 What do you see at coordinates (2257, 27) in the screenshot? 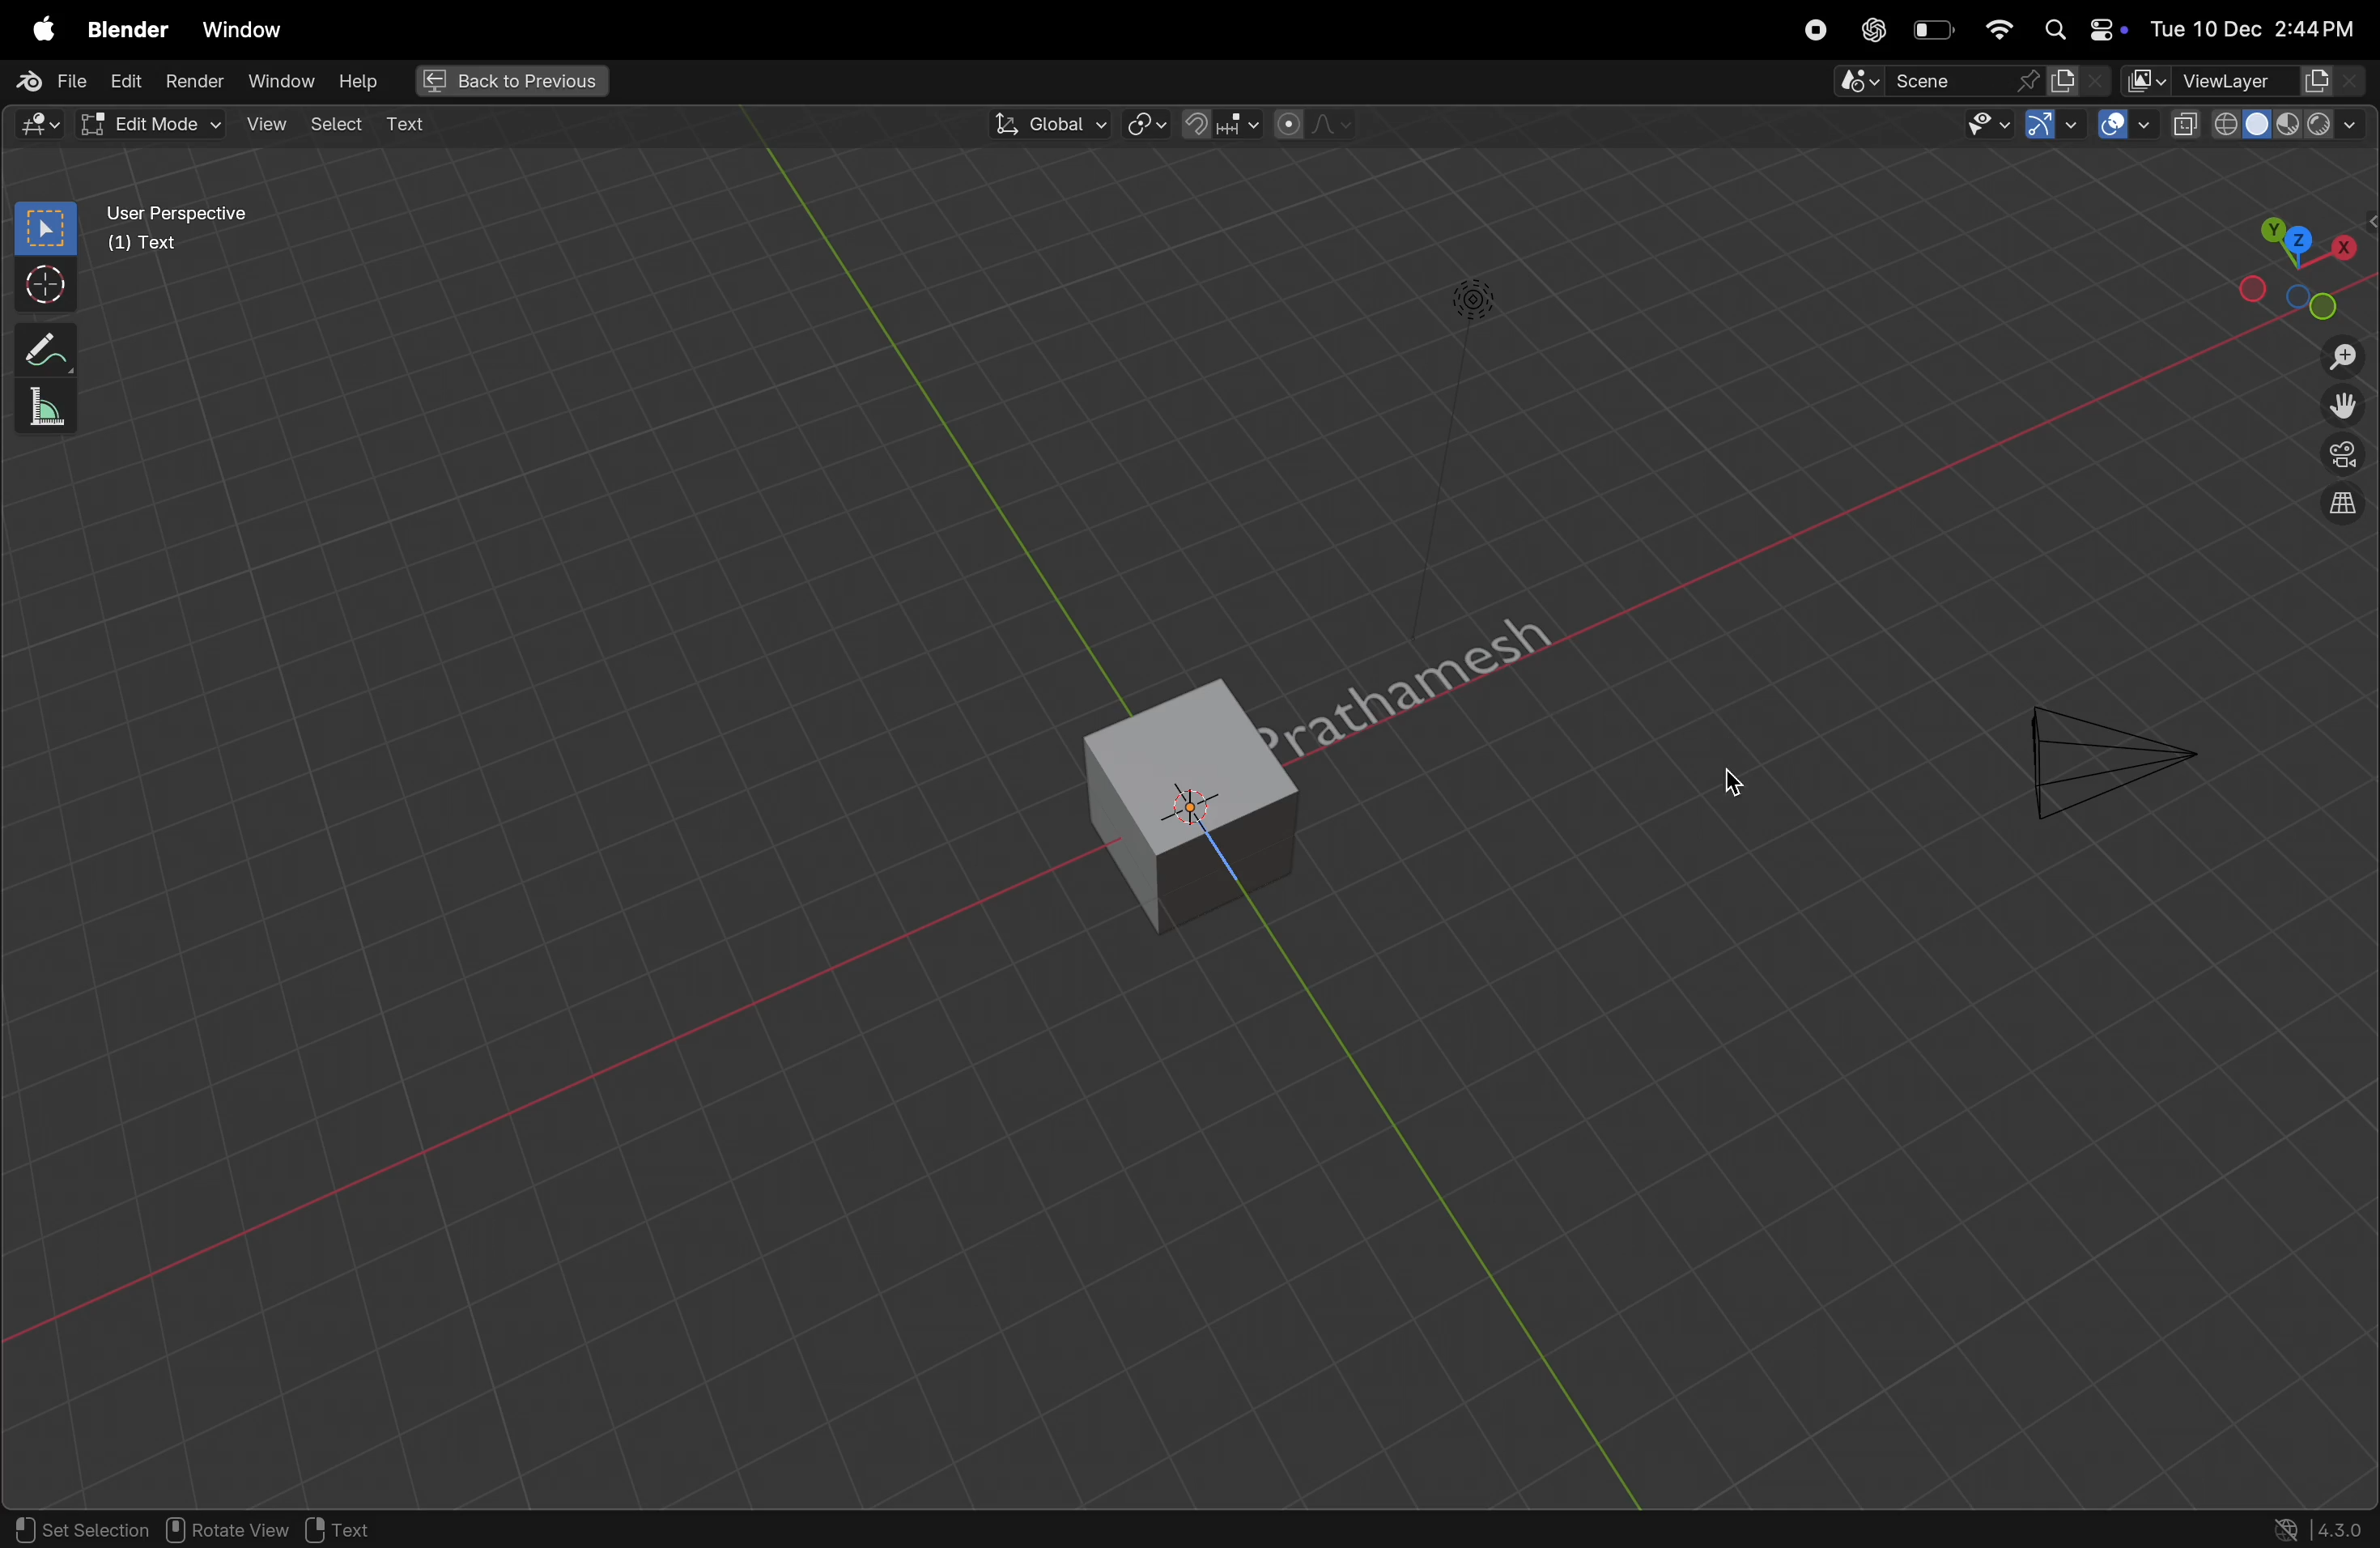
I see `dateand time` at bounding box center [2257, 27].